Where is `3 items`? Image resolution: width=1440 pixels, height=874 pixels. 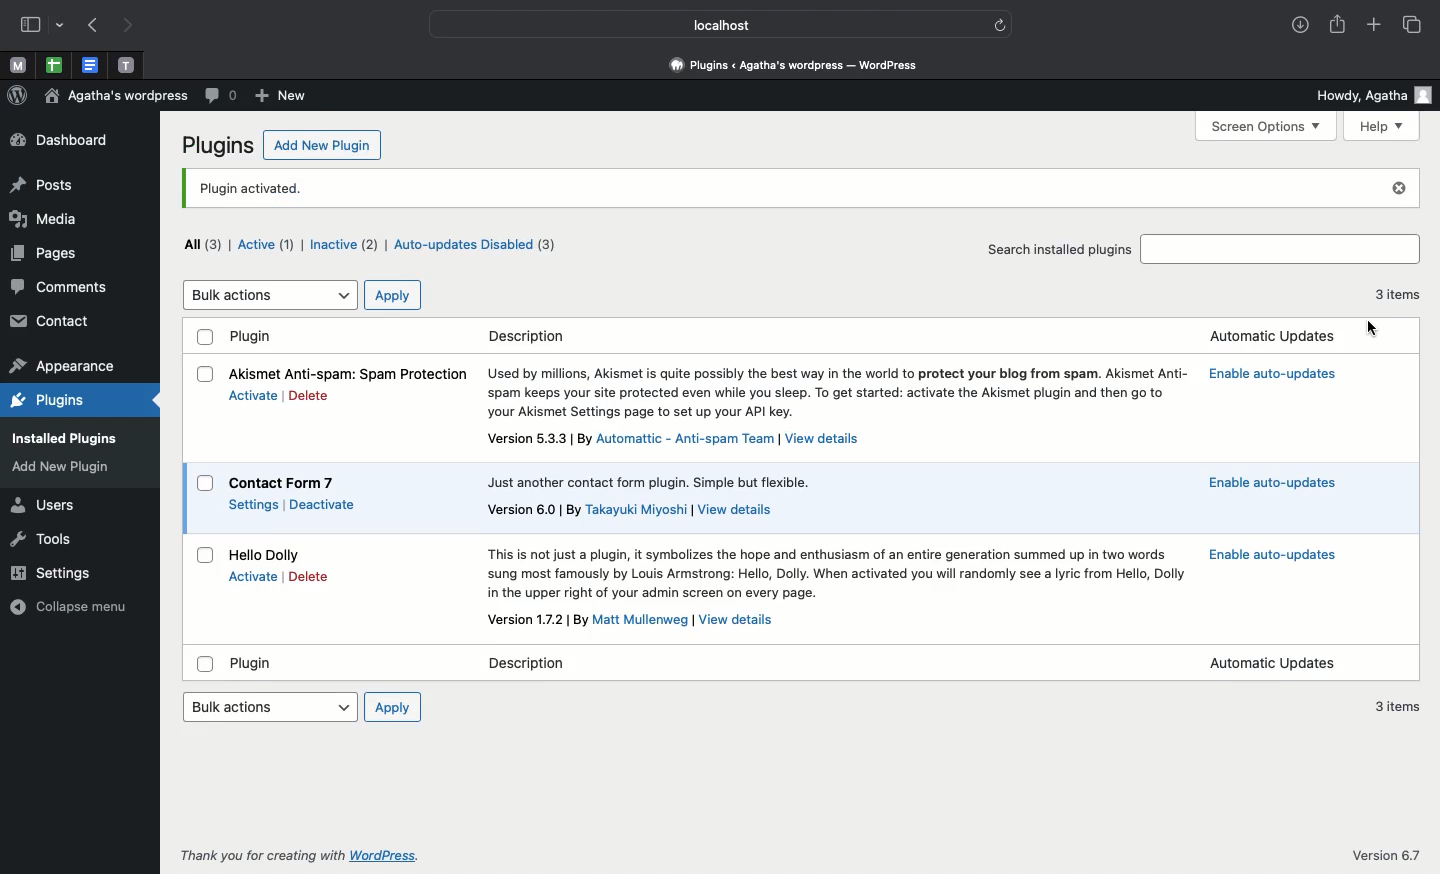
3 items is located at coordinates (1401, 300).